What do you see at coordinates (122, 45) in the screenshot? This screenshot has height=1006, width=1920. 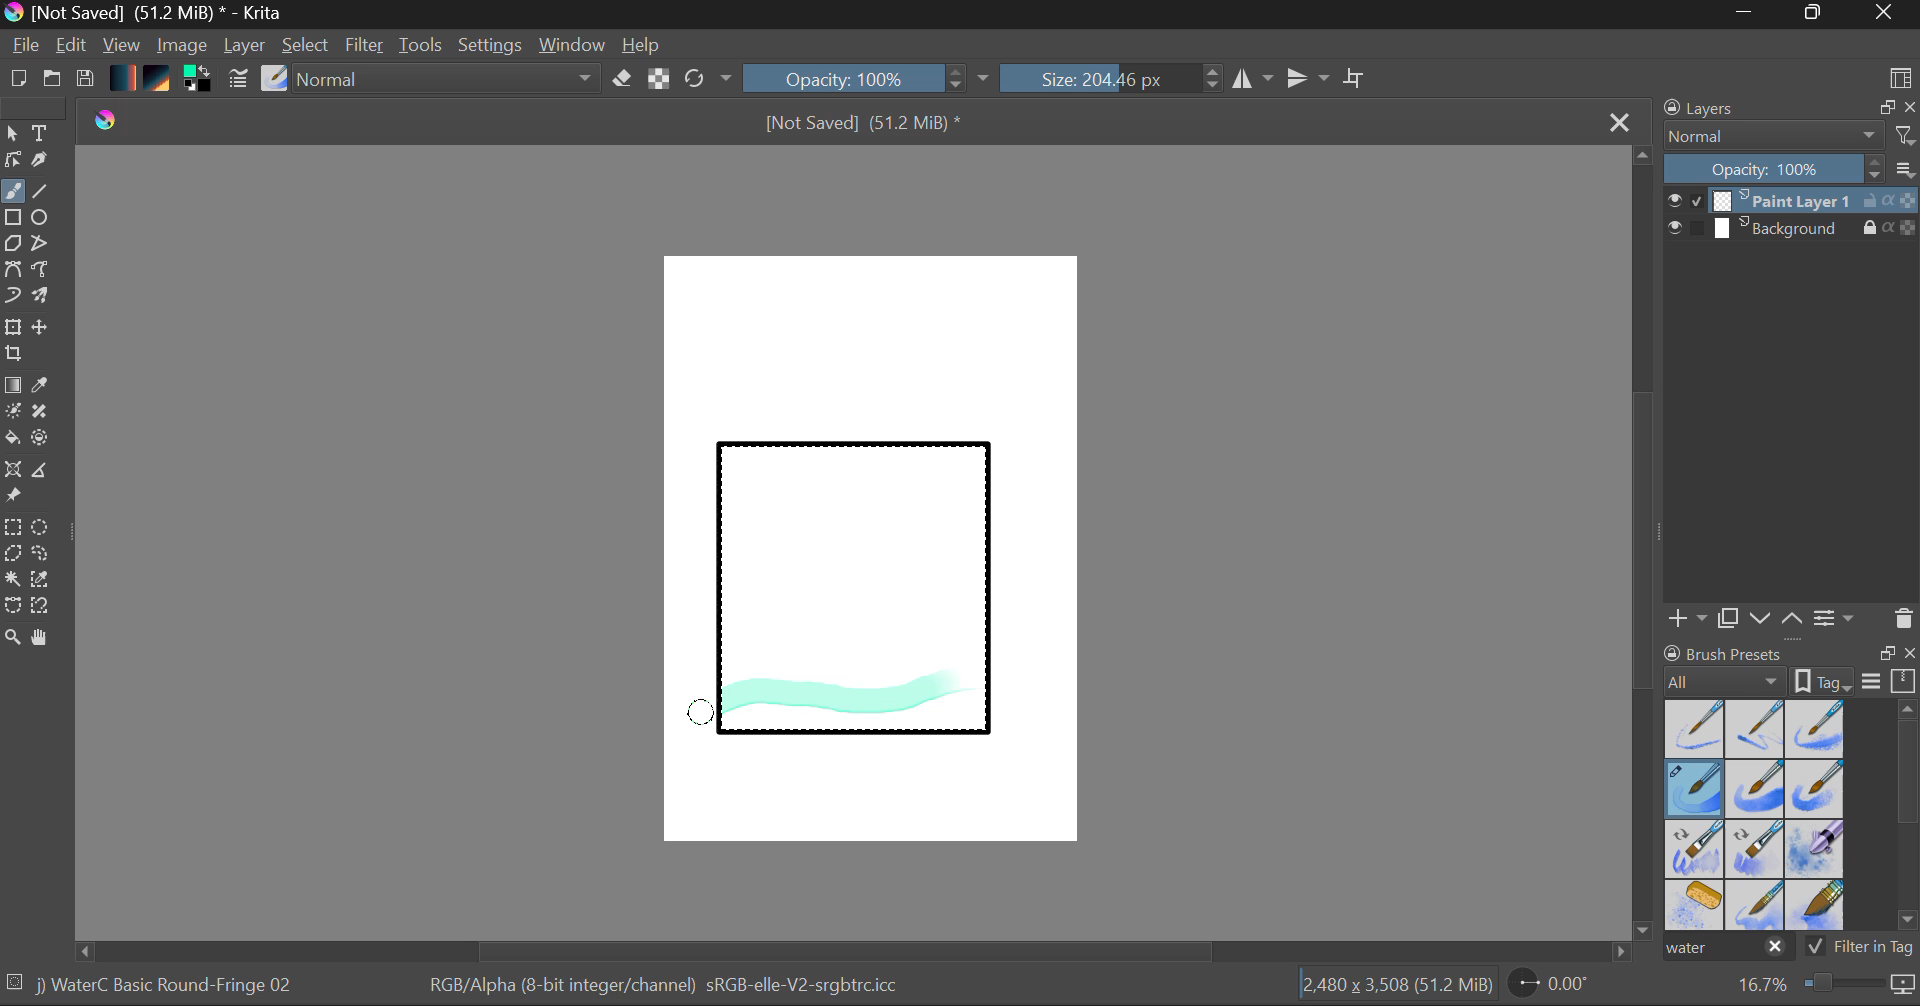 I see `View` at bounding box center [122, 45].